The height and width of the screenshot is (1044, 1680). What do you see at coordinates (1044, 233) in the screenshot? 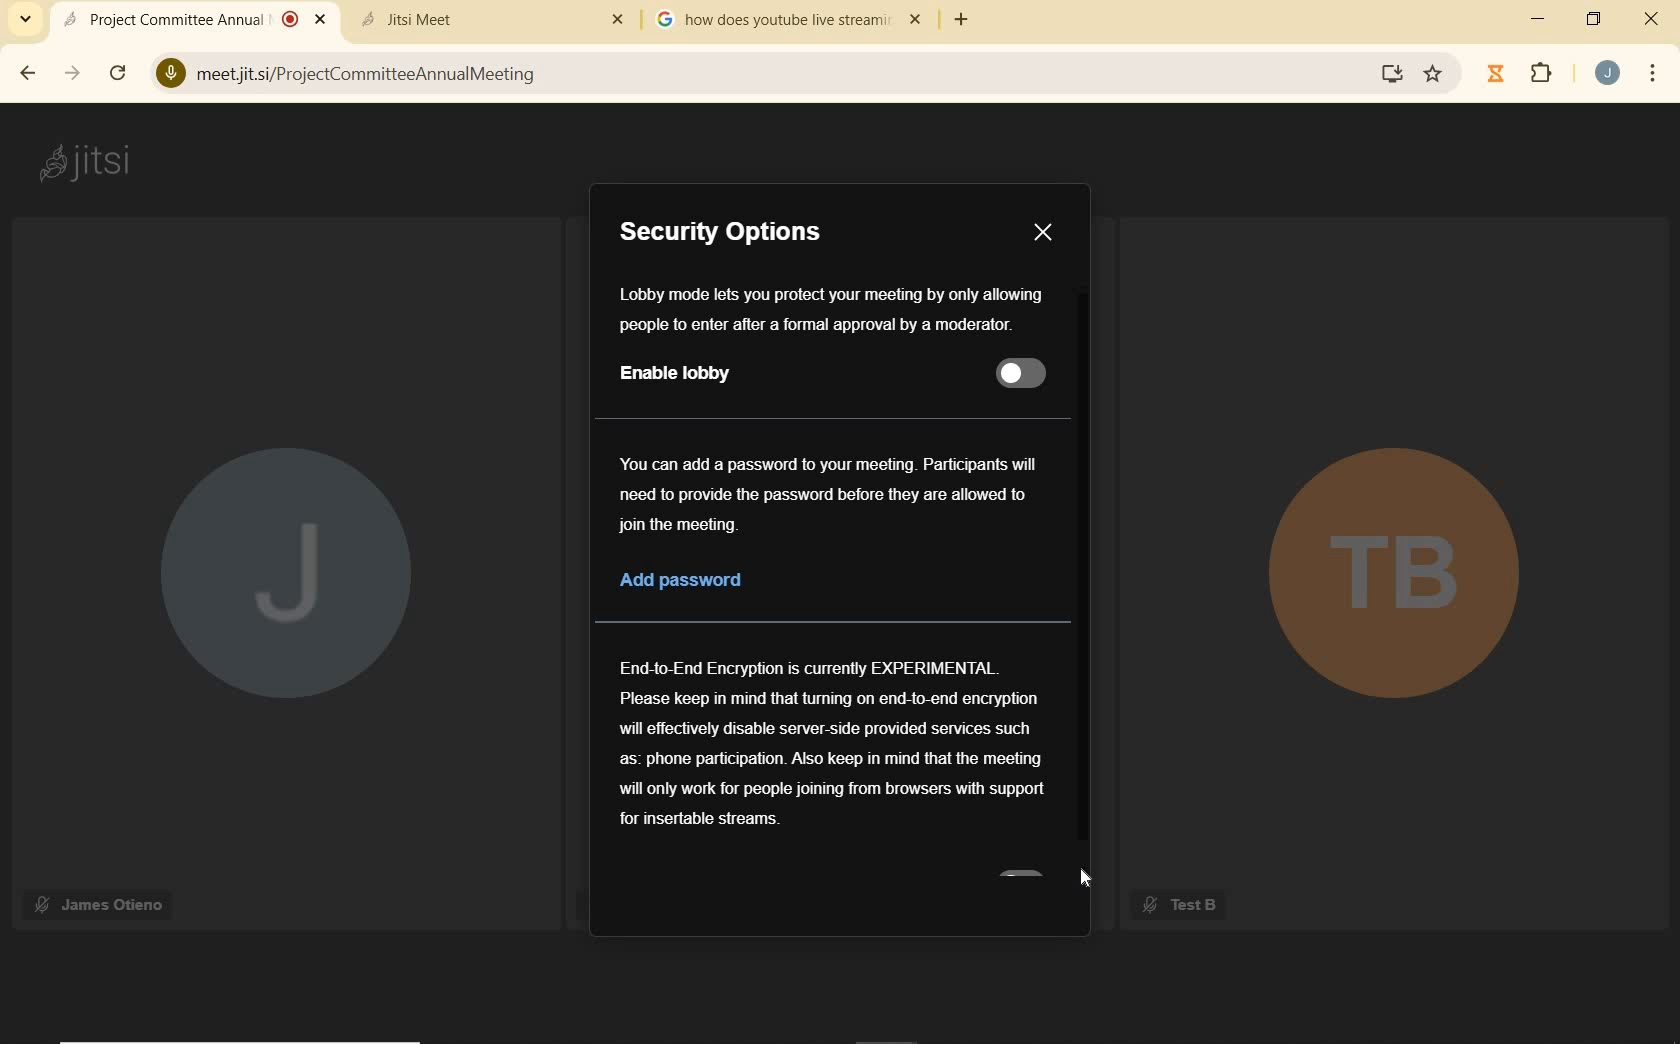
I see `CLOSE` at bounding box center [1044, 233].